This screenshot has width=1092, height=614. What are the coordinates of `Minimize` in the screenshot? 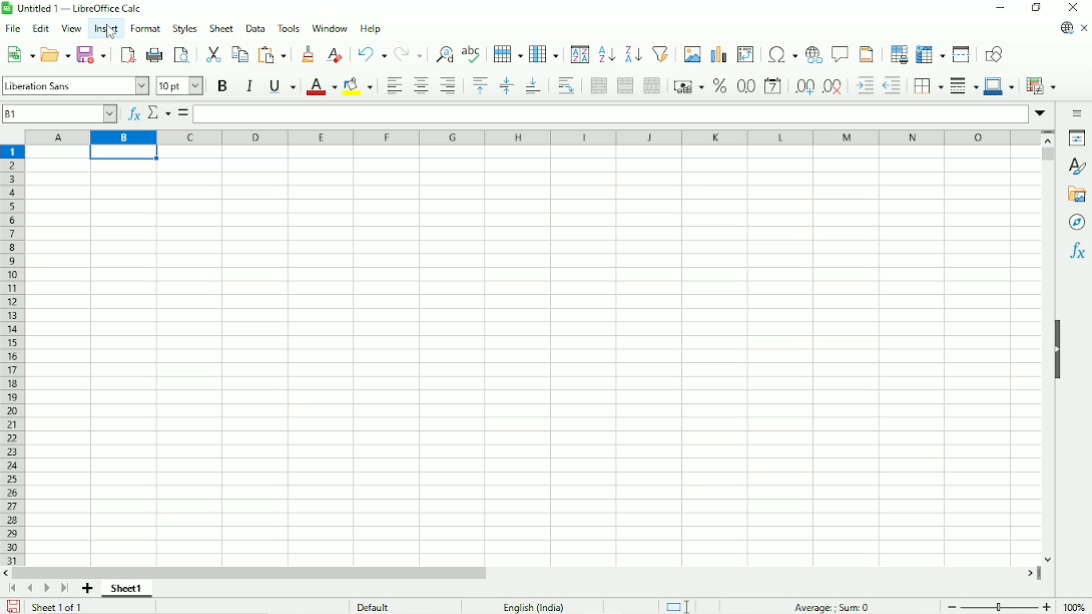 It's located at (1001, 8).